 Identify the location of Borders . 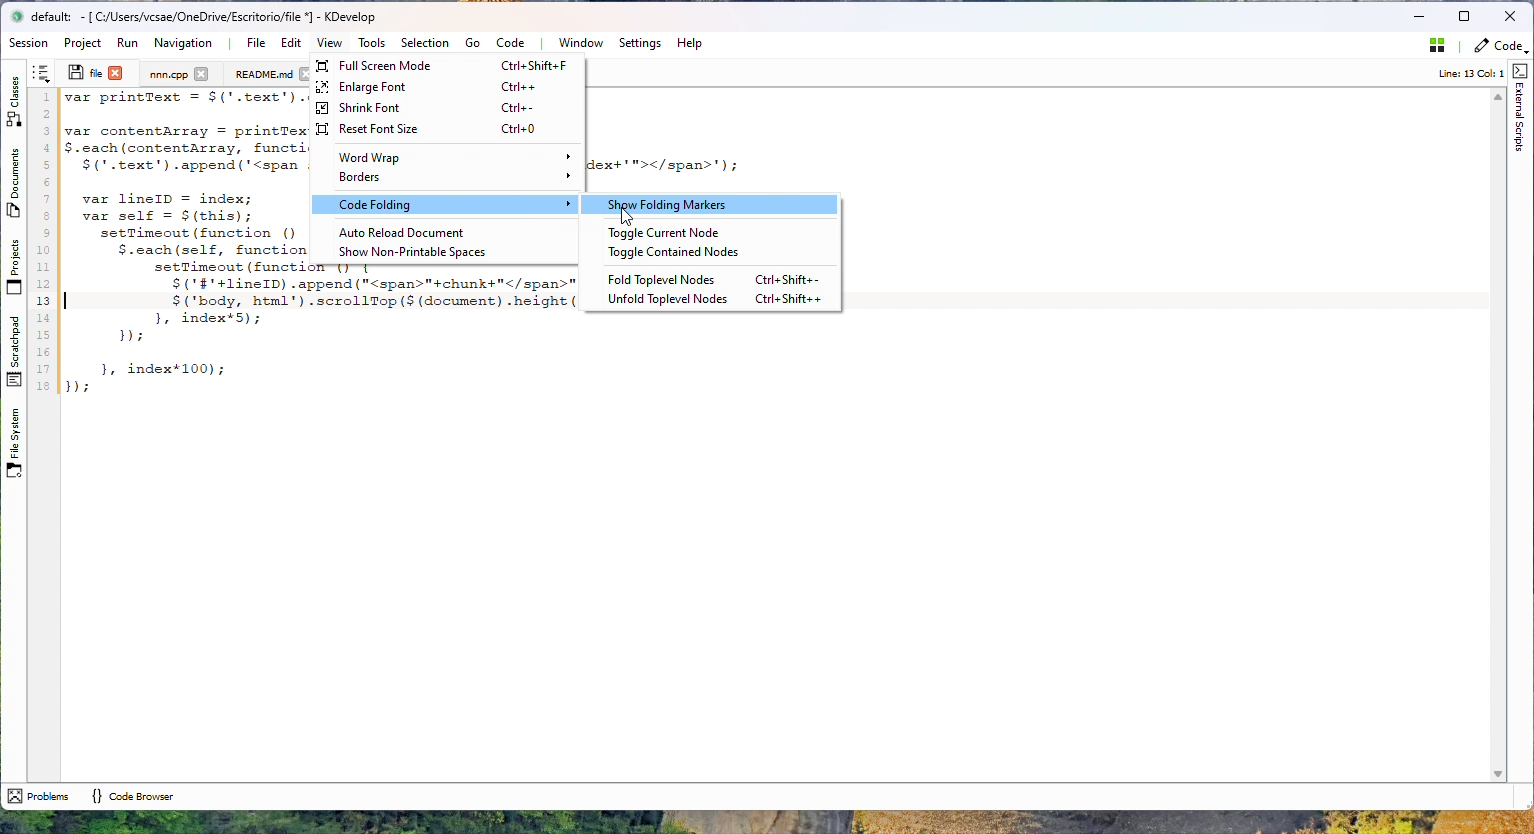
(446, 179).